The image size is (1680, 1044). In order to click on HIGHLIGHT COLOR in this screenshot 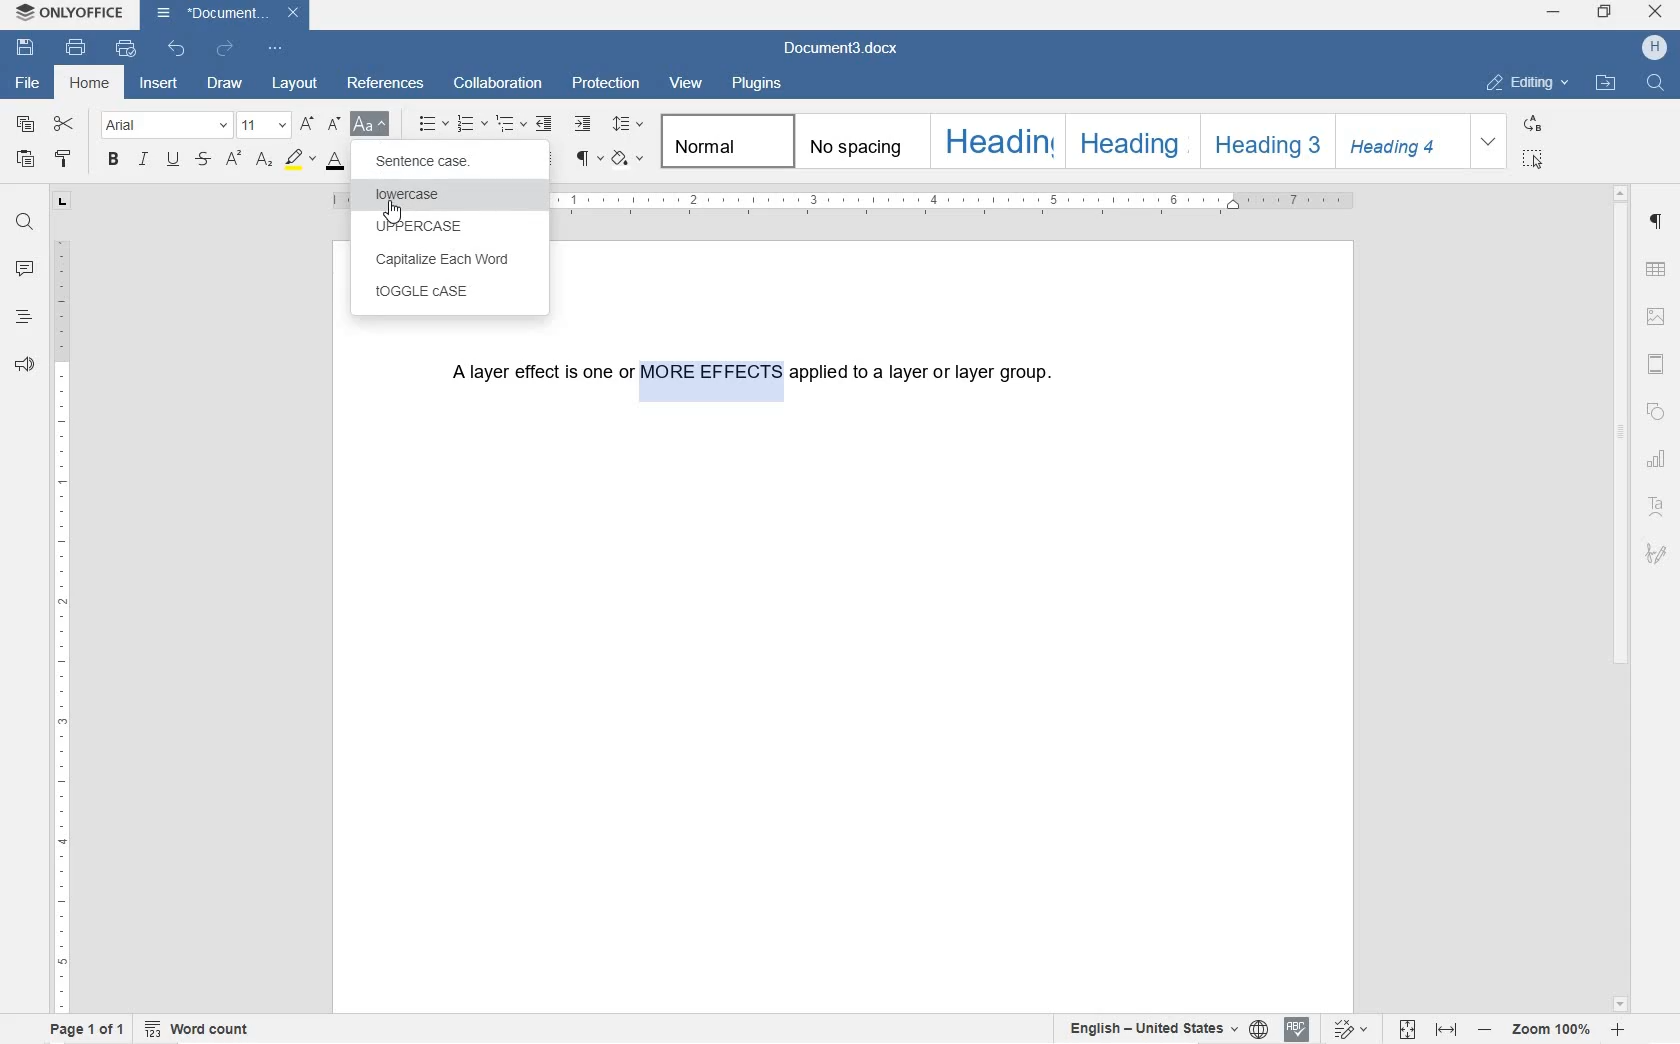, I will do `click(299, 159)`.